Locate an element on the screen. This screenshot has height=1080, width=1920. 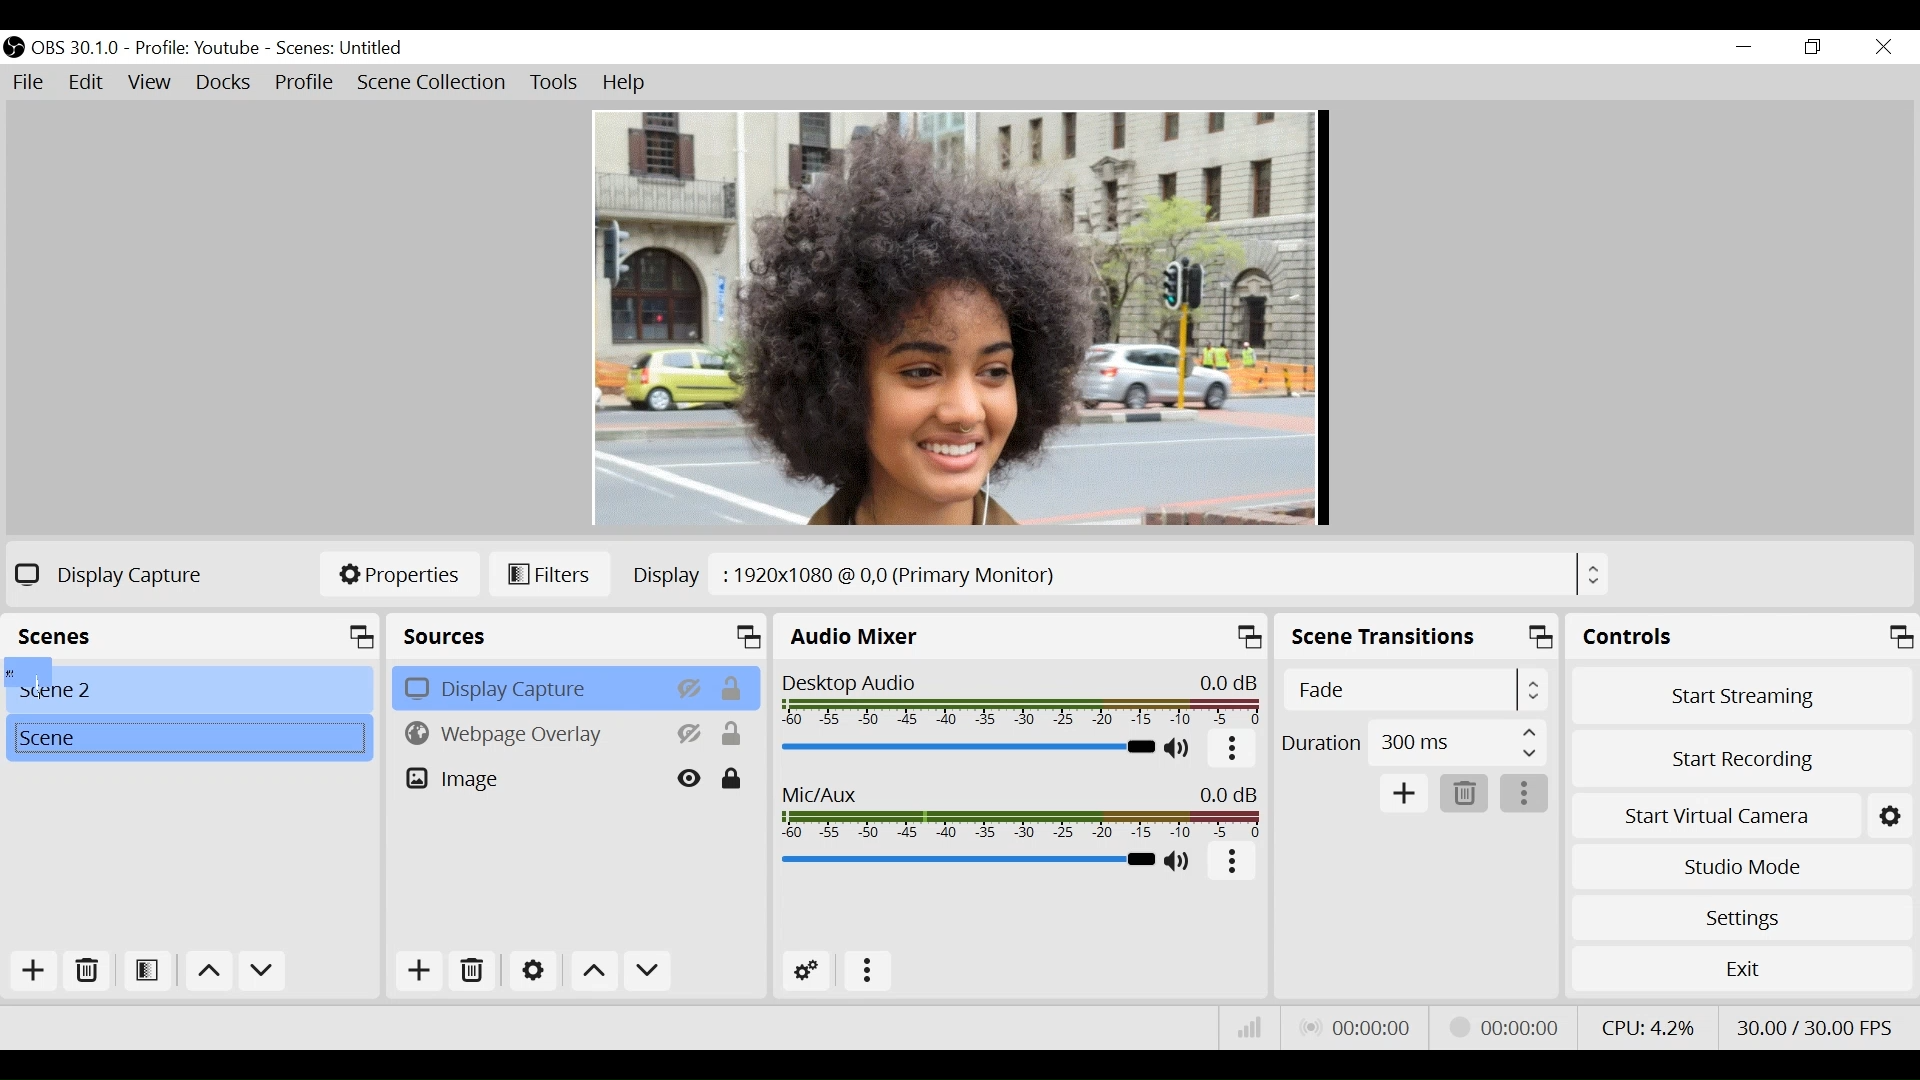
Mic/Aux is located at coordinates (1019, 809).